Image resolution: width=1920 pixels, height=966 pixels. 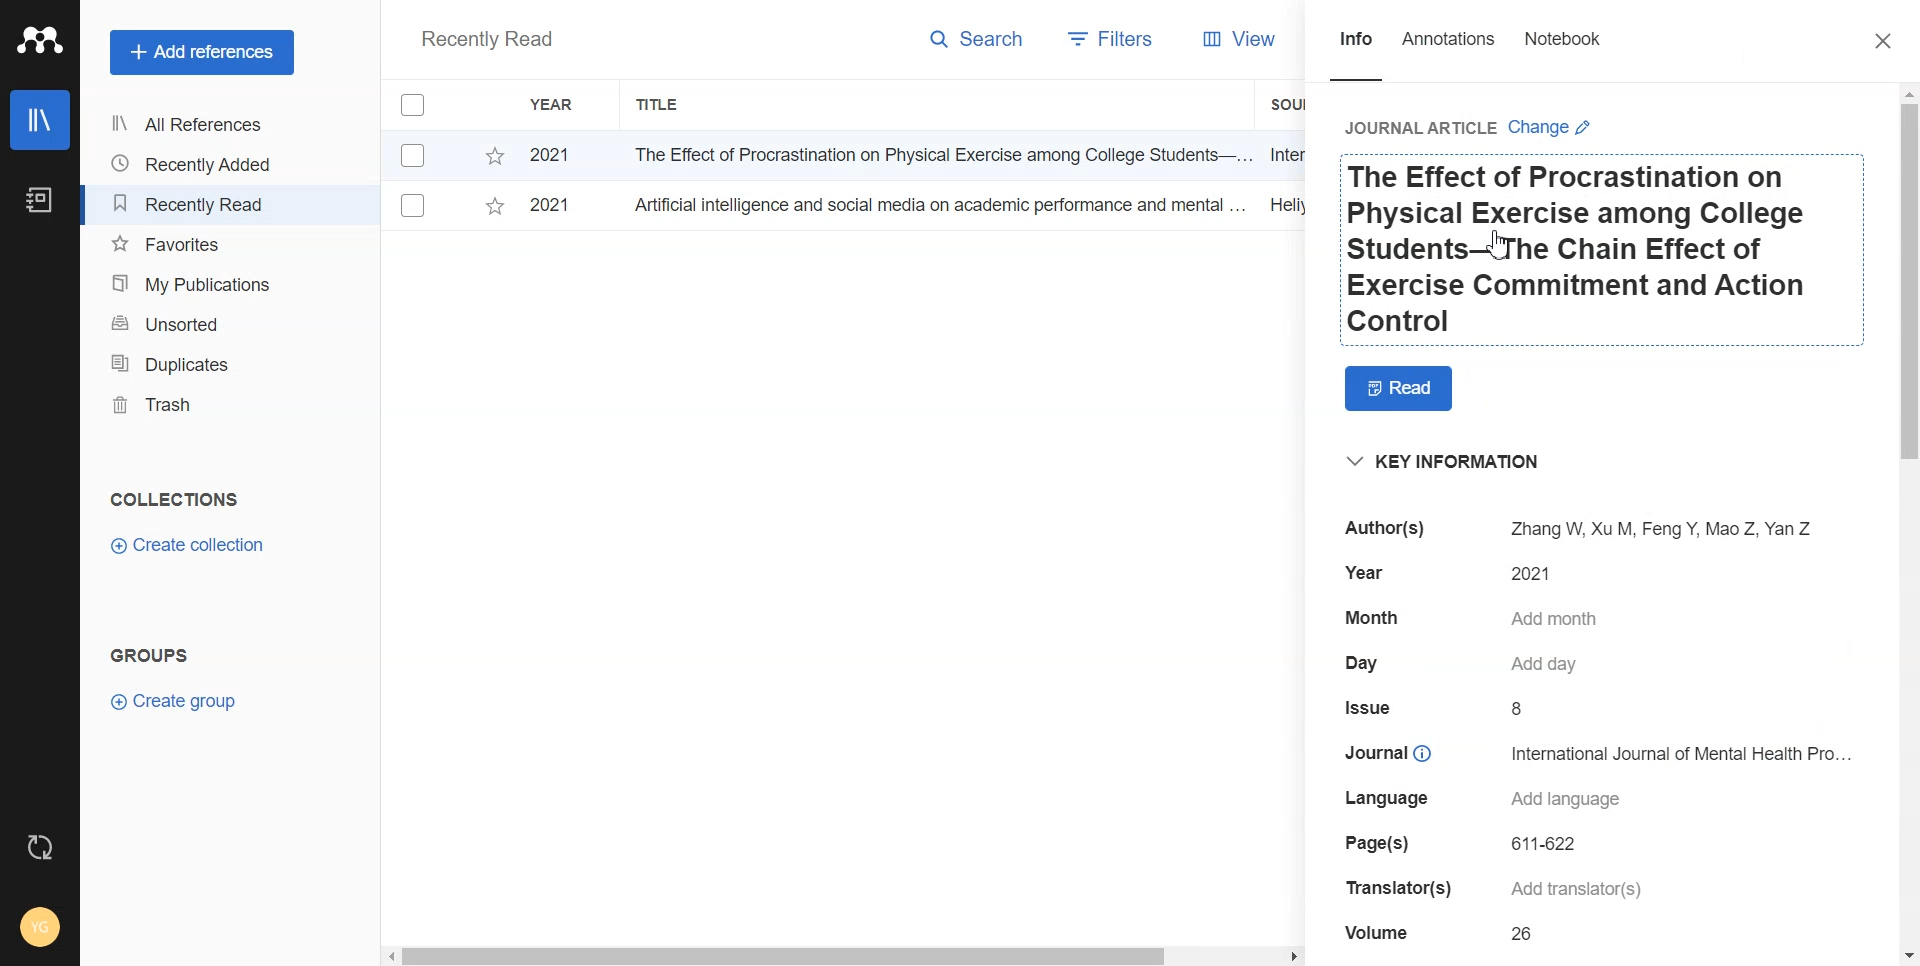 What do you see at coordinates (1605, 761) in the screenshot?
I see `Journal © International Journal of Mental Health` at bounding box center [1605, 761].